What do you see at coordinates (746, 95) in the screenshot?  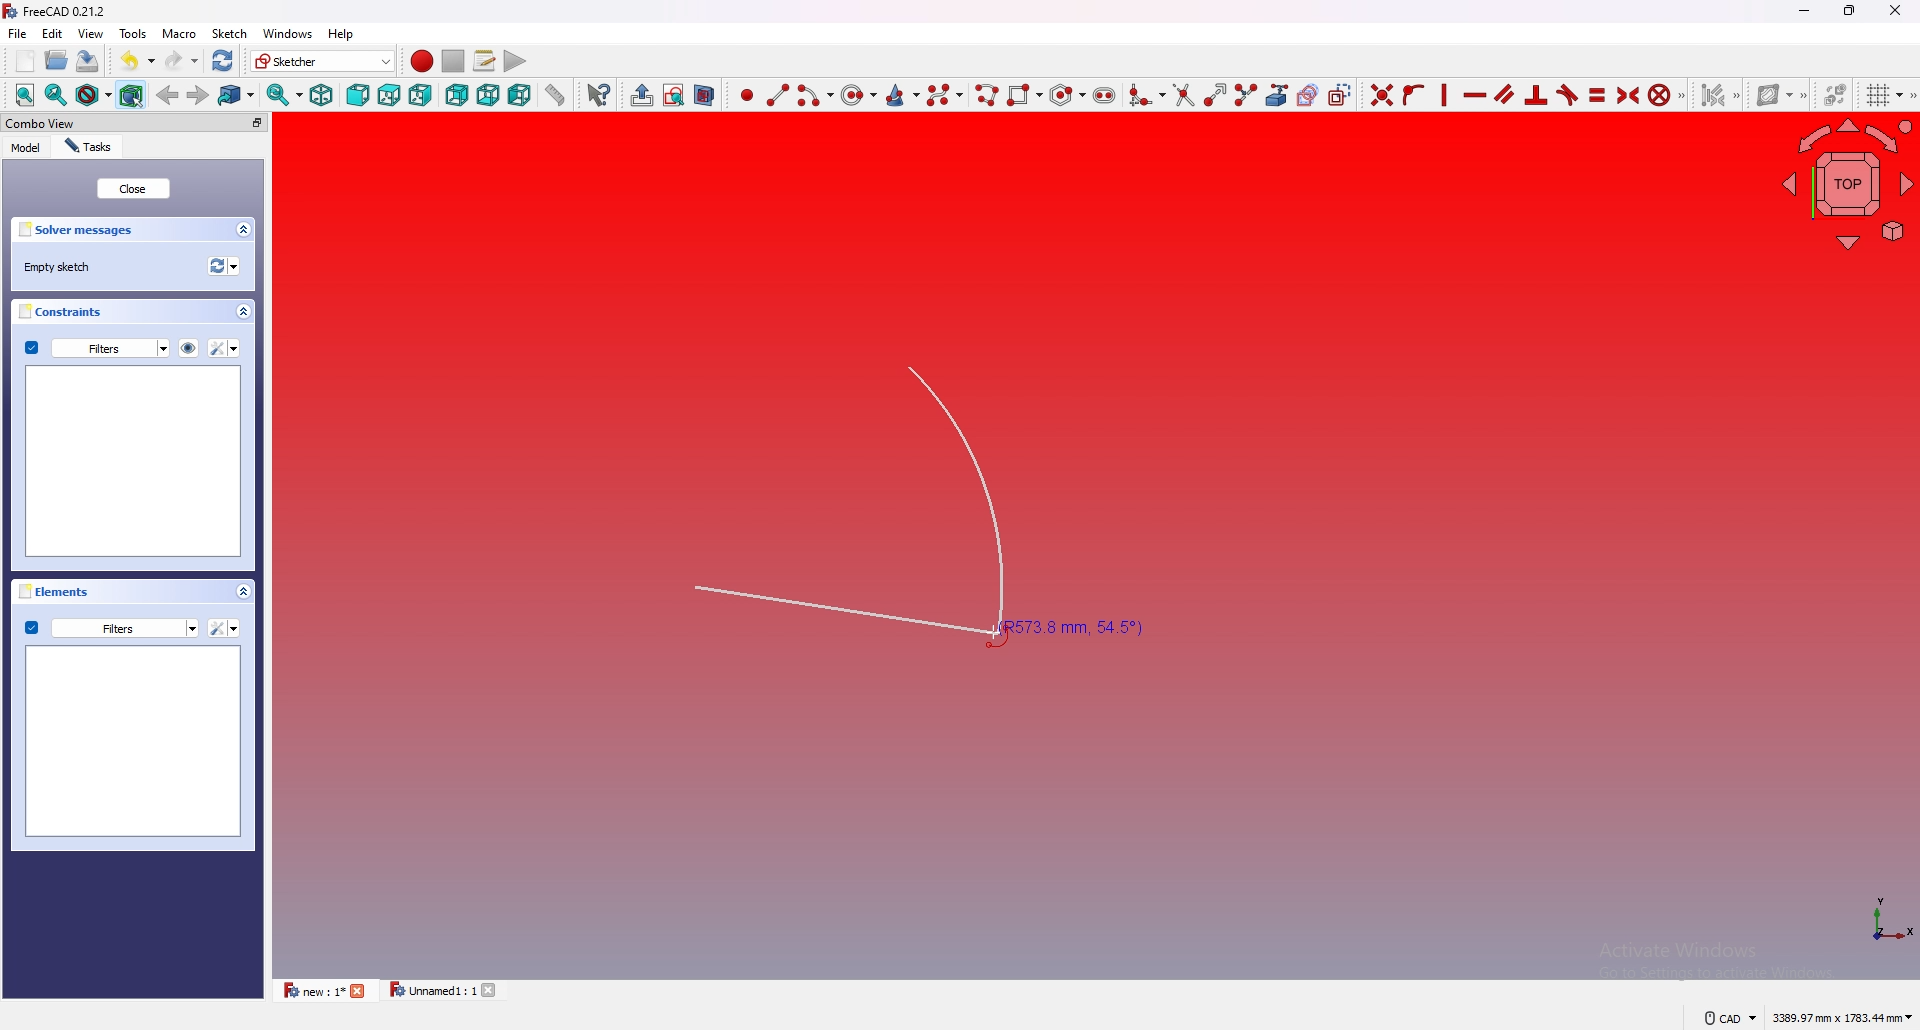 I see `create point` at bounding box center [746, 95].